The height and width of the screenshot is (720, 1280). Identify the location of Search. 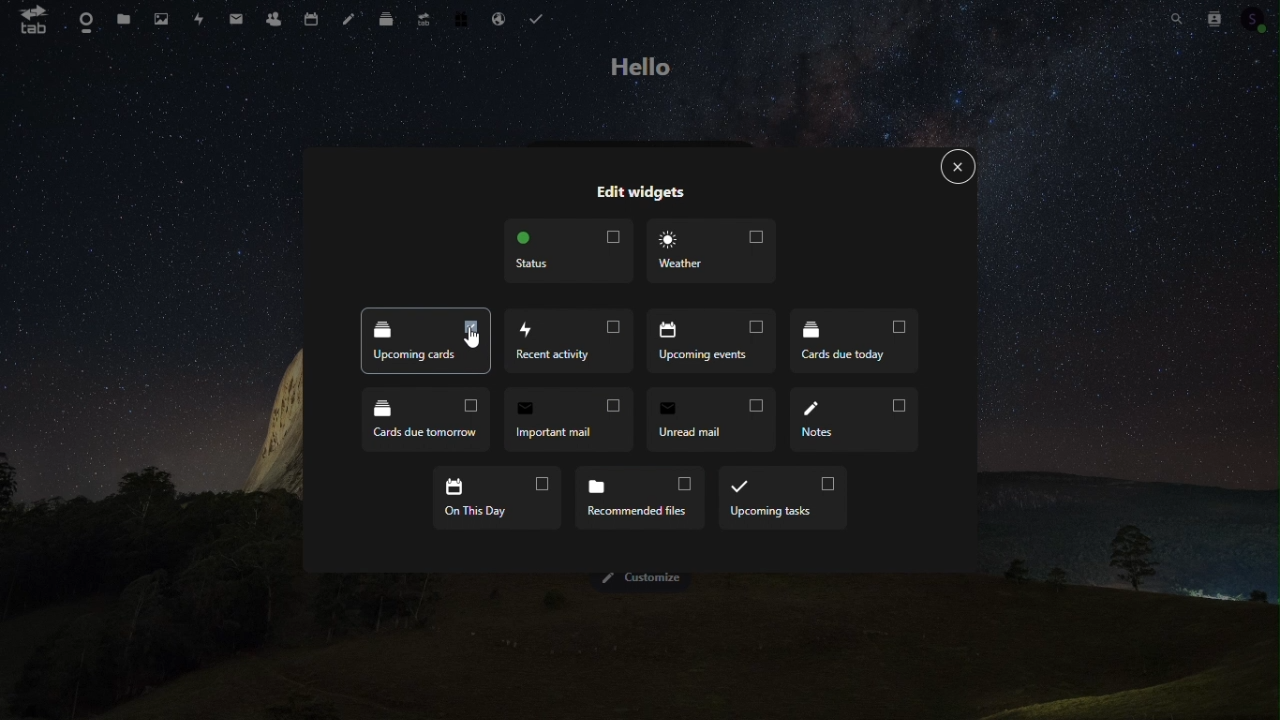
(1176, 17).